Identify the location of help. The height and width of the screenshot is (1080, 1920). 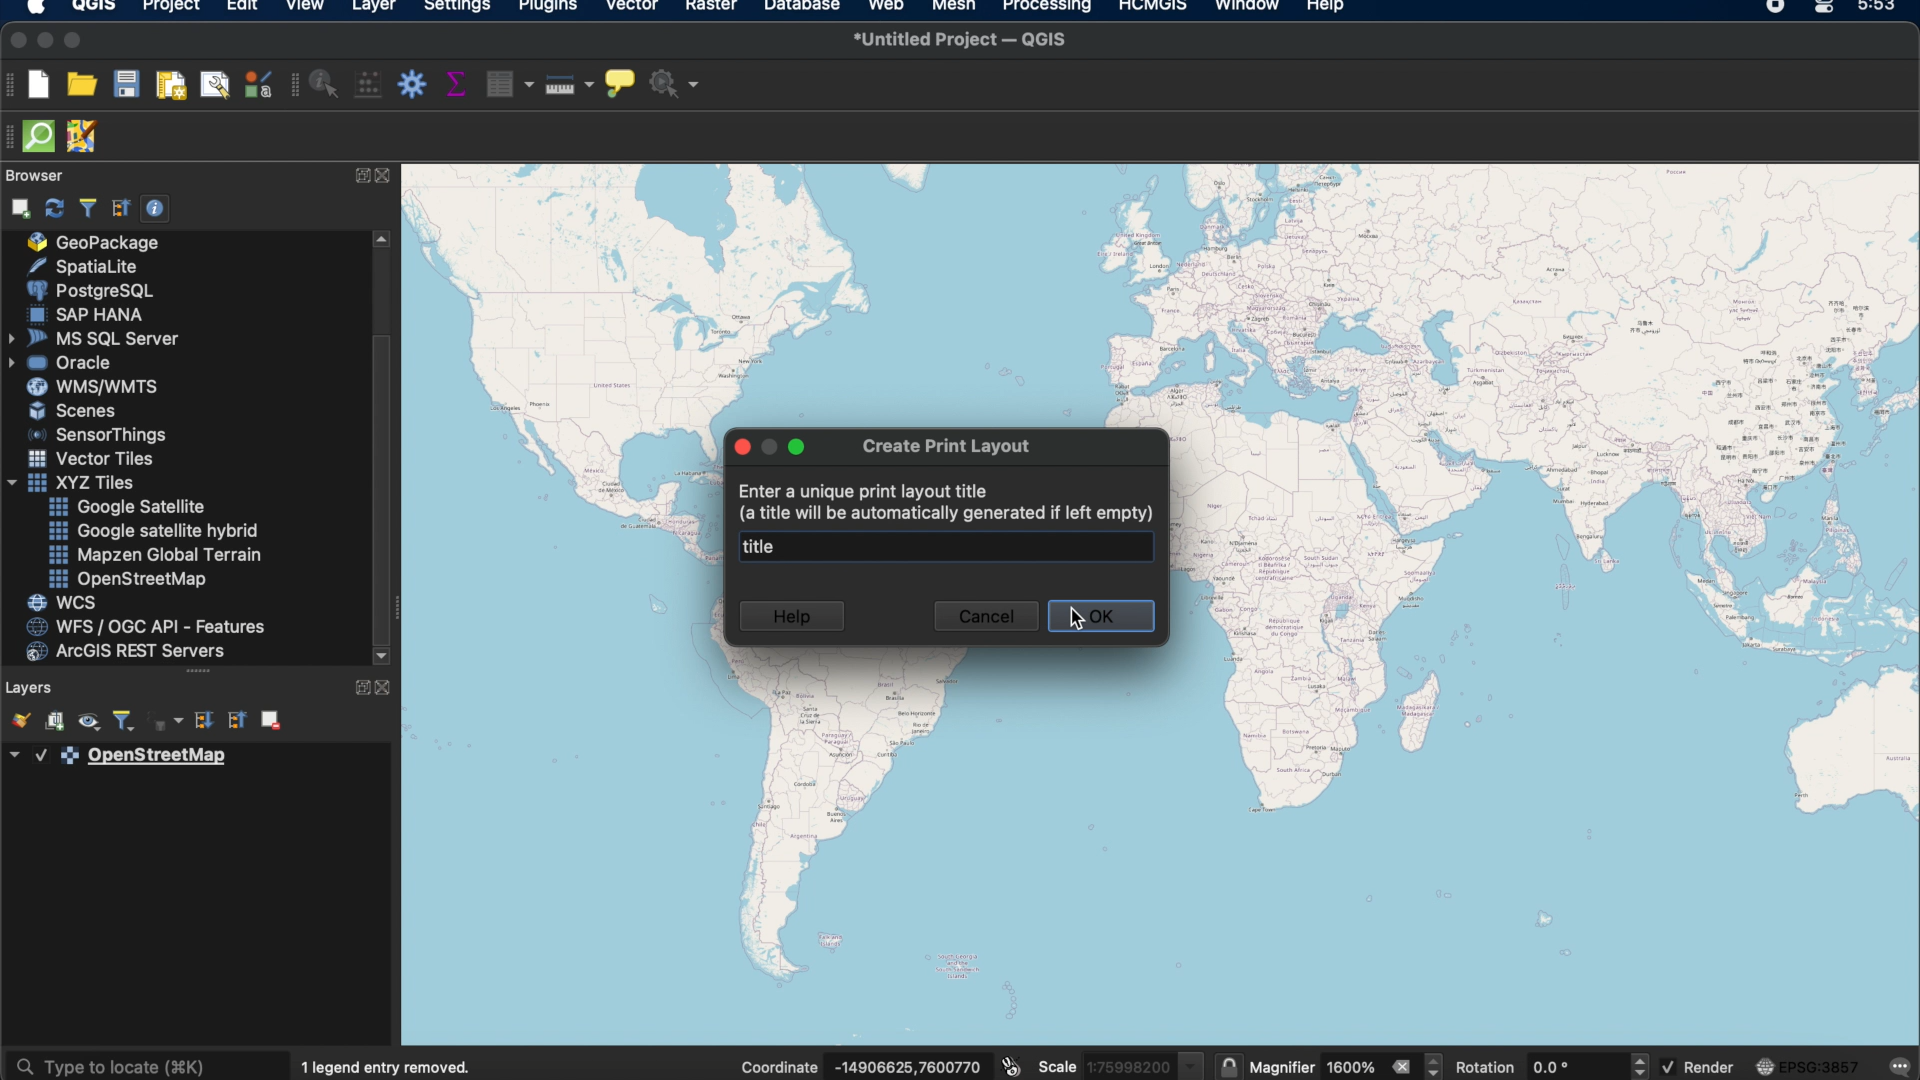
(794, 615).